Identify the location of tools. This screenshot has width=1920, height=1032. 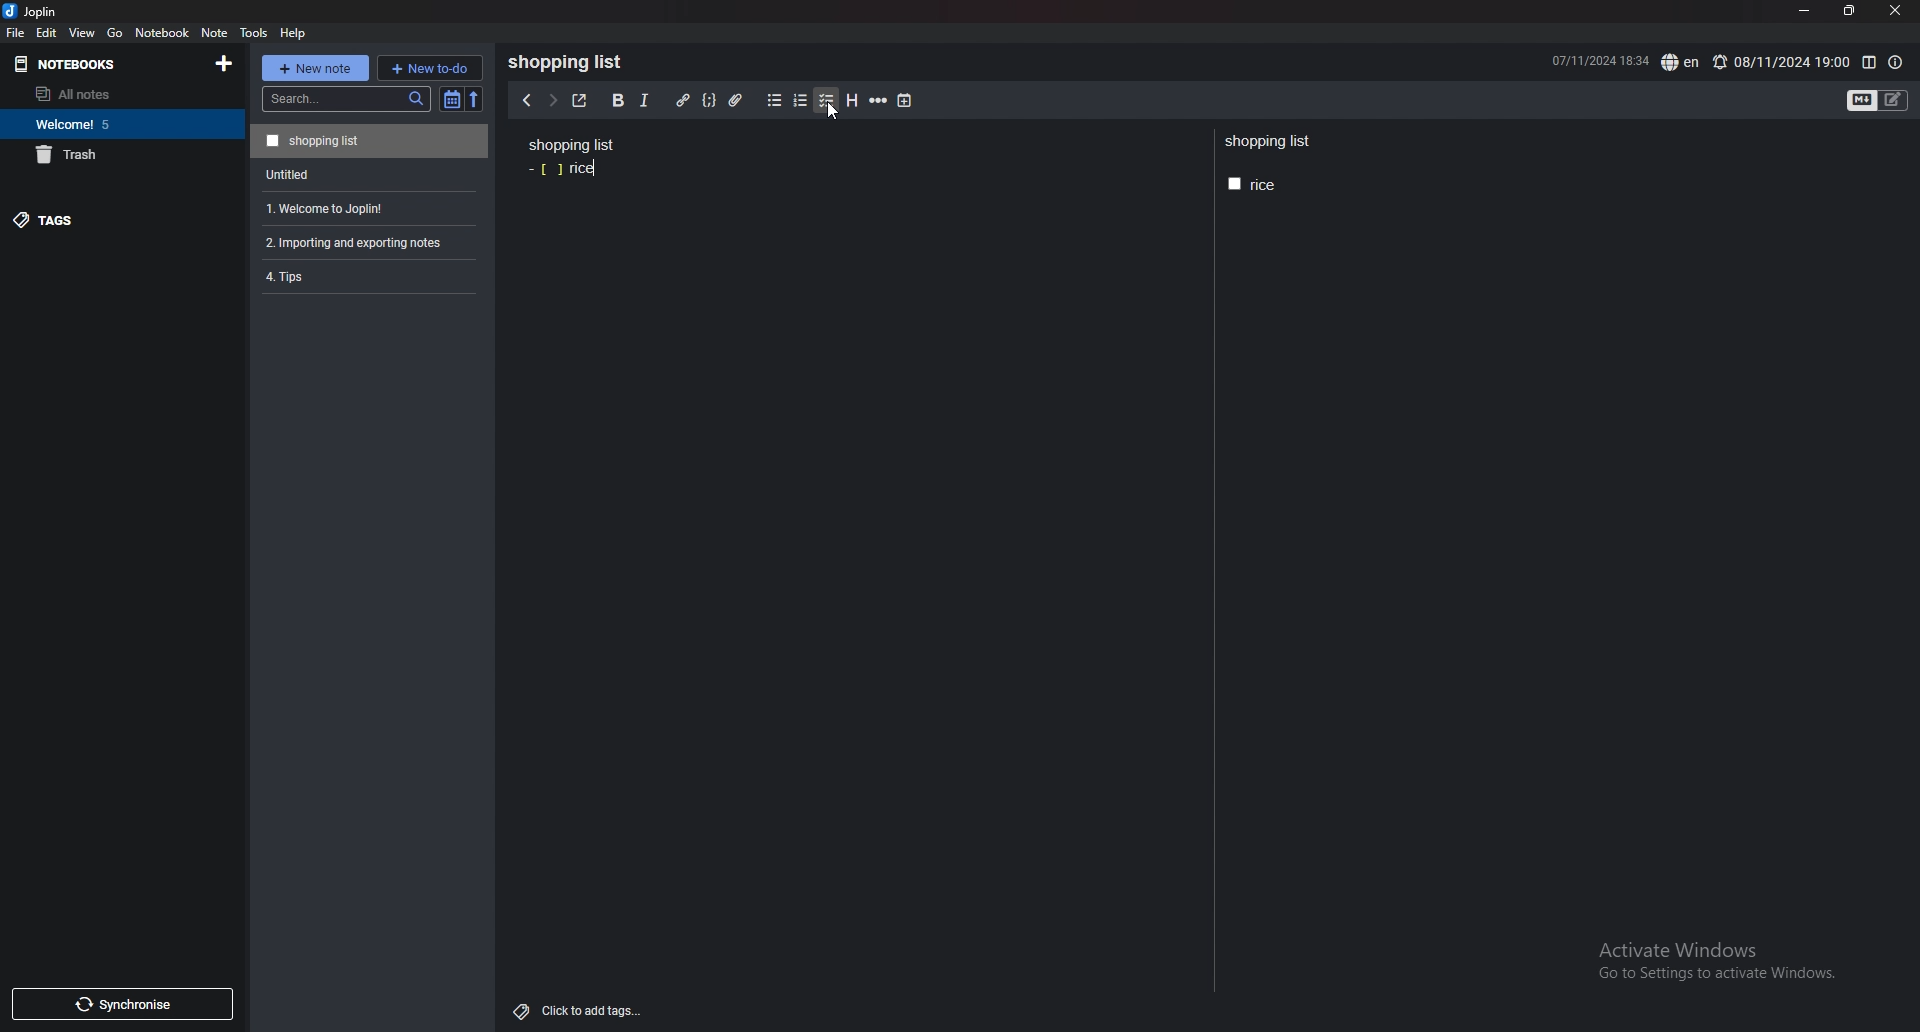
(253, 33).